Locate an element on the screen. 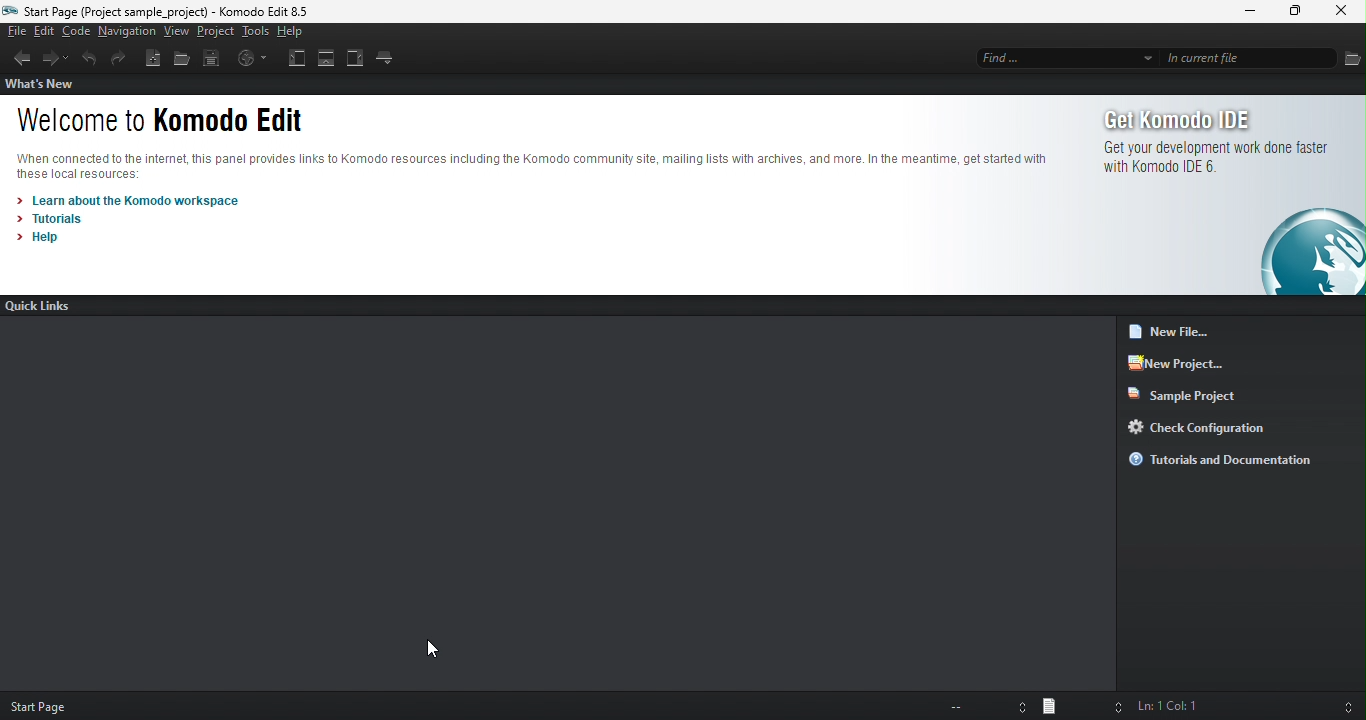 Image resolution: width=1366 pixels, height=720 pixels. new project is located at coordinates (1174, 362).